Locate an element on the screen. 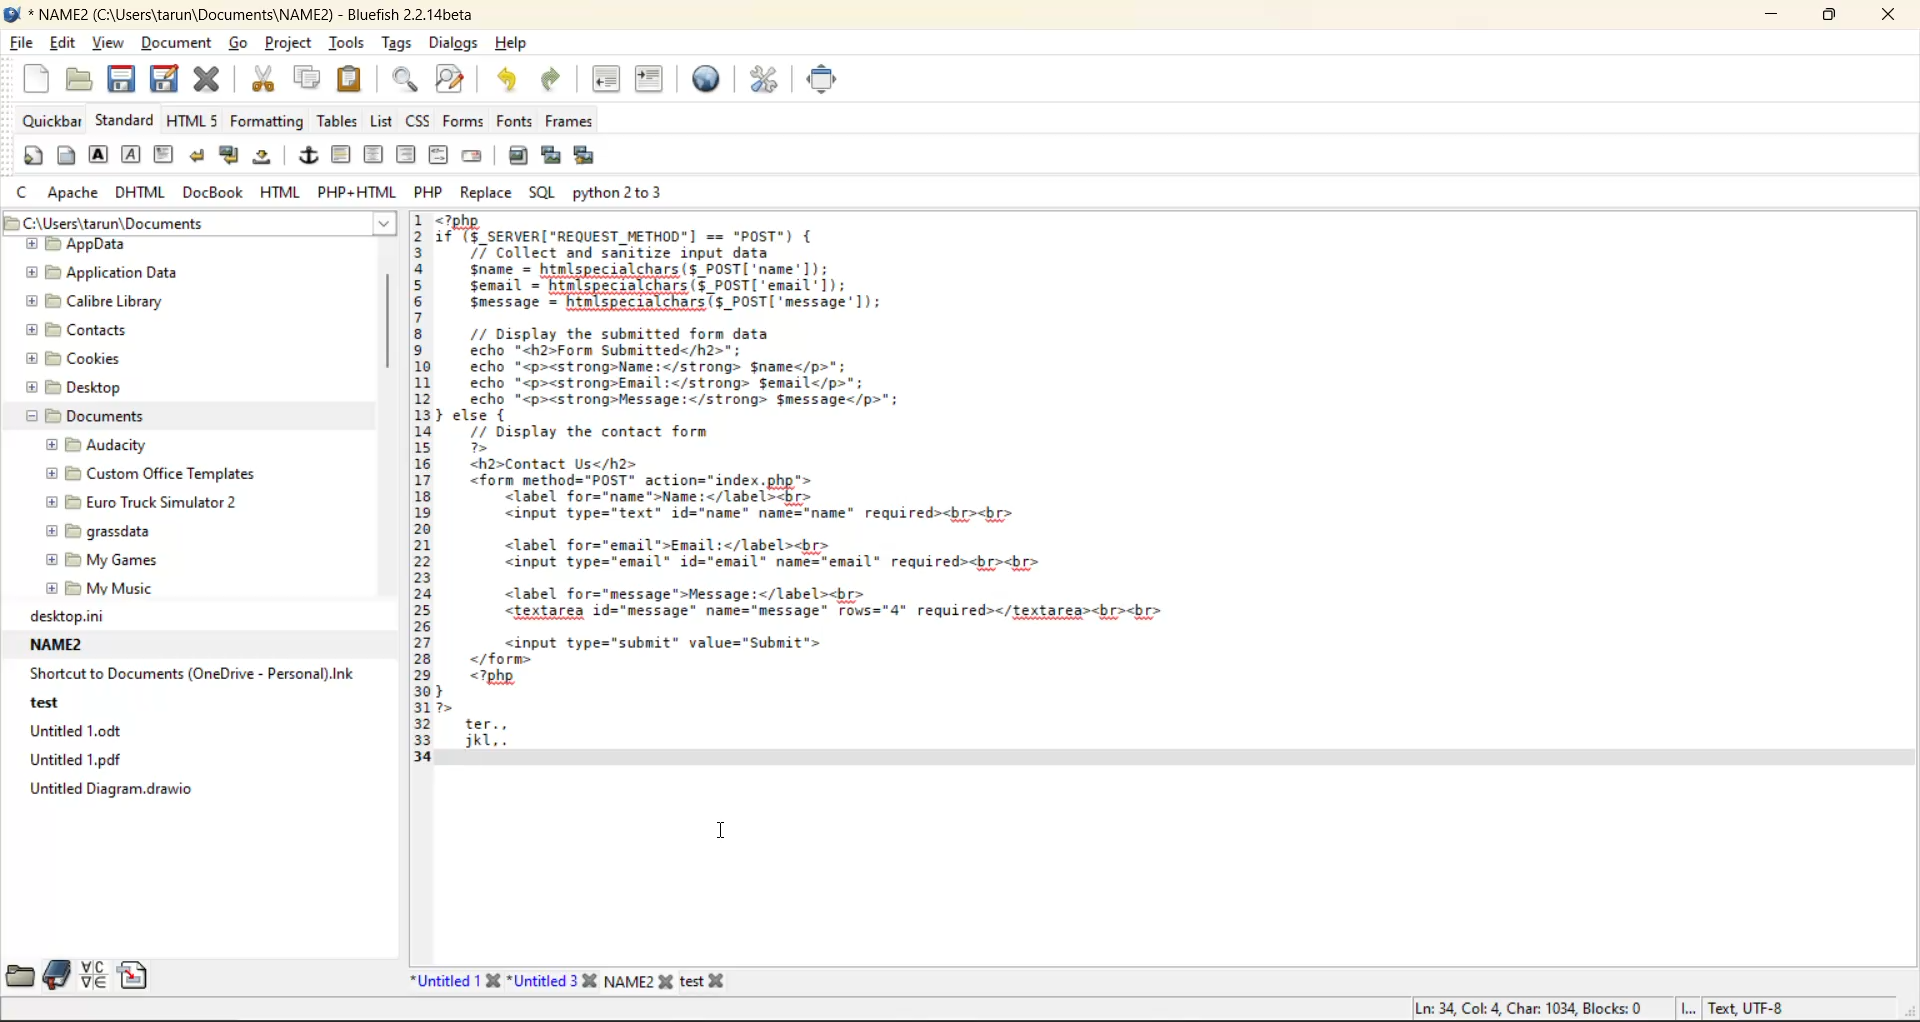 The image size is (1920, 1022). Ln: 34, Col: 4 Char: 1034, Blocks: 0 is located at coordinates (1517, 1004).